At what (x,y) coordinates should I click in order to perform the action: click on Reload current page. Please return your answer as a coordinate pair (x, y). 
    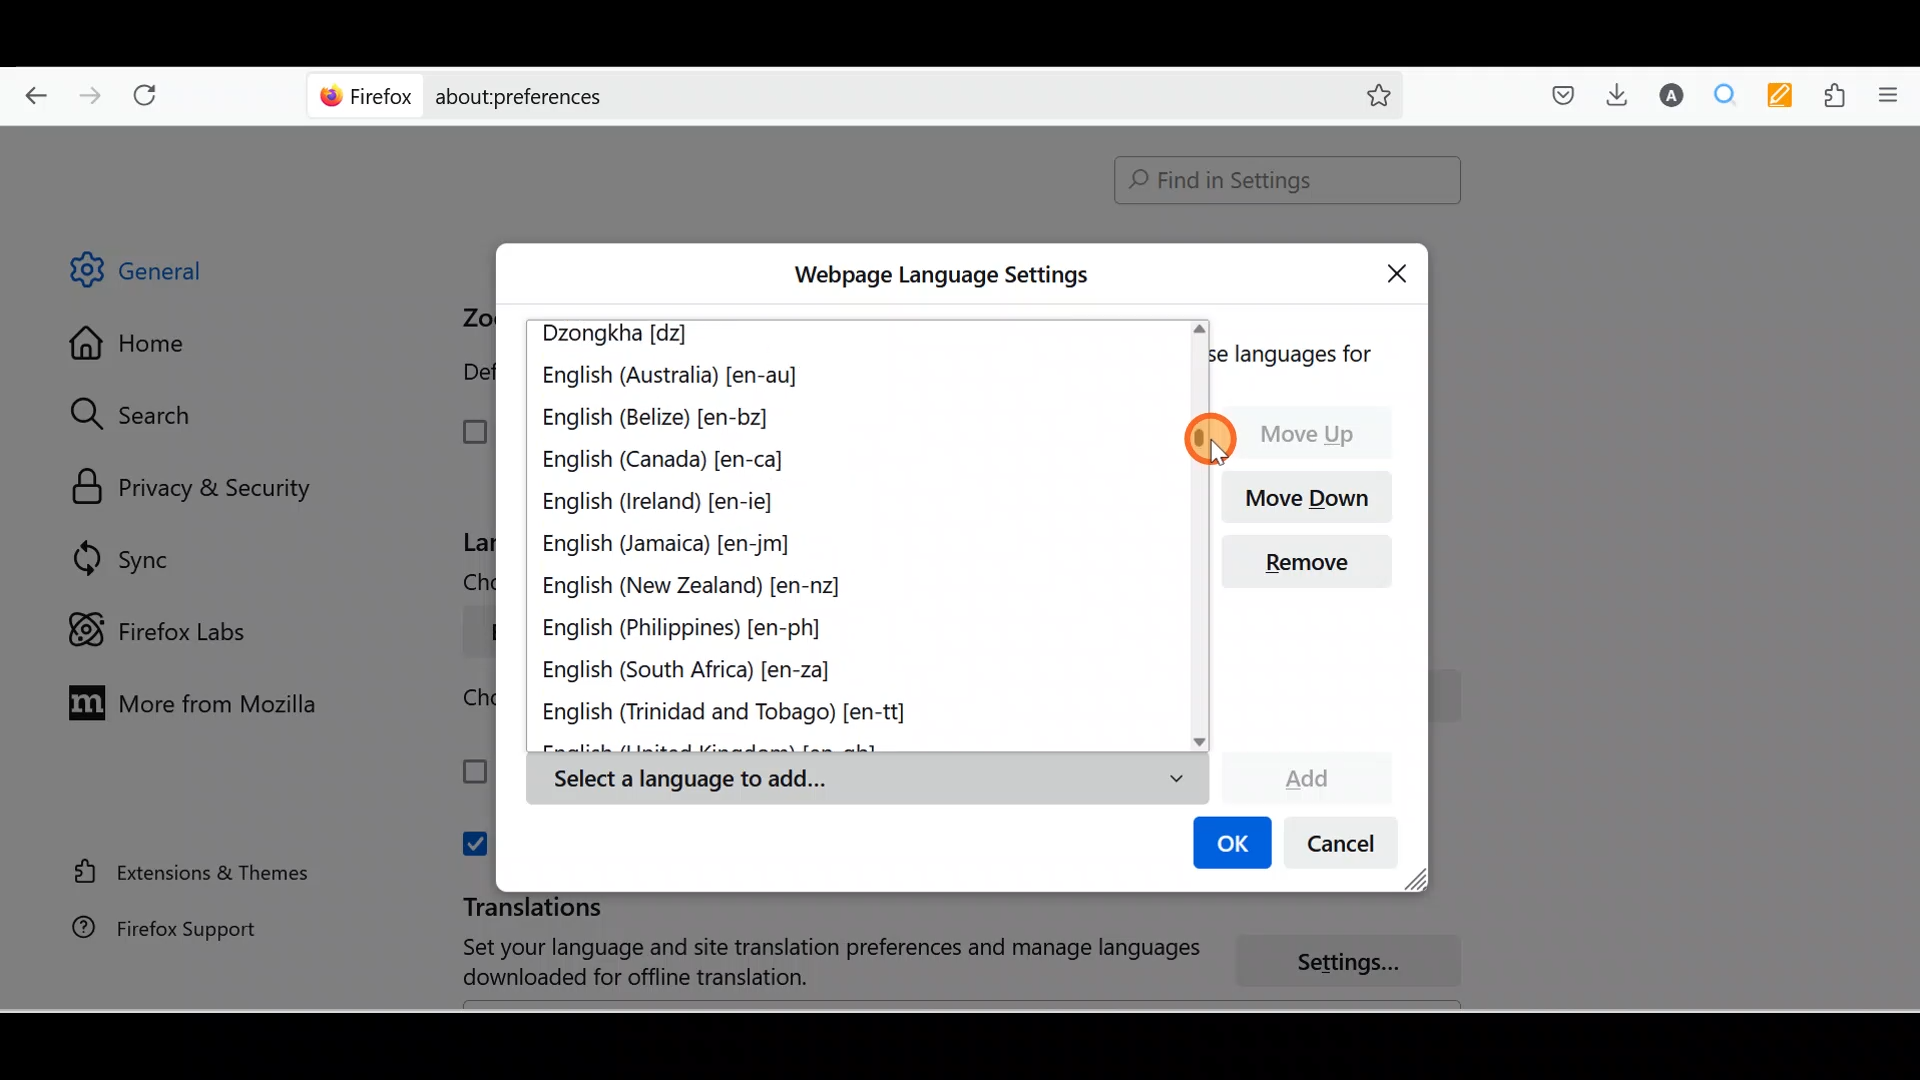
    Looking at the image, I should click on (152, 91).